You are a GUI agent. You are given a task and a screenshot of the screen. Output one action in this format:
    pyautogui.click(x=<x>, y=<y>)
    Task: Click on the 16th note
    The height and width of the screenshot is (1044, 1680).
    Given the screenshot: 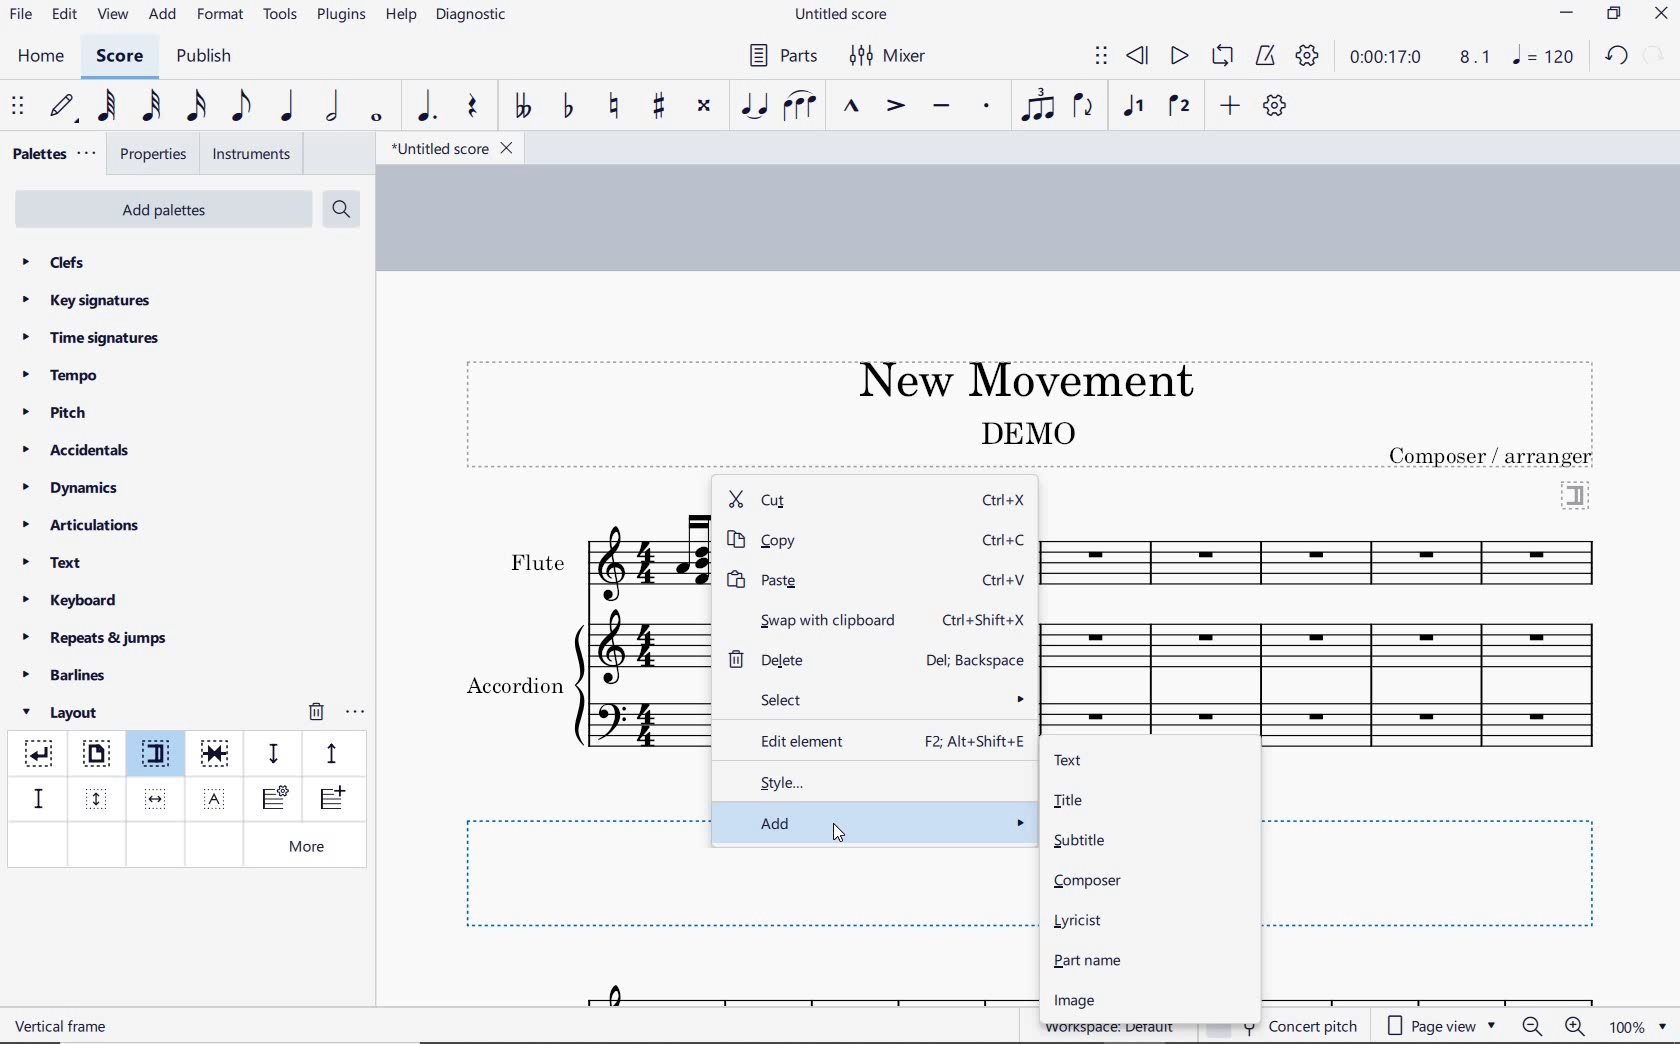 What is the action you would take?
    pyautogui.click(x=197, y=107)
    